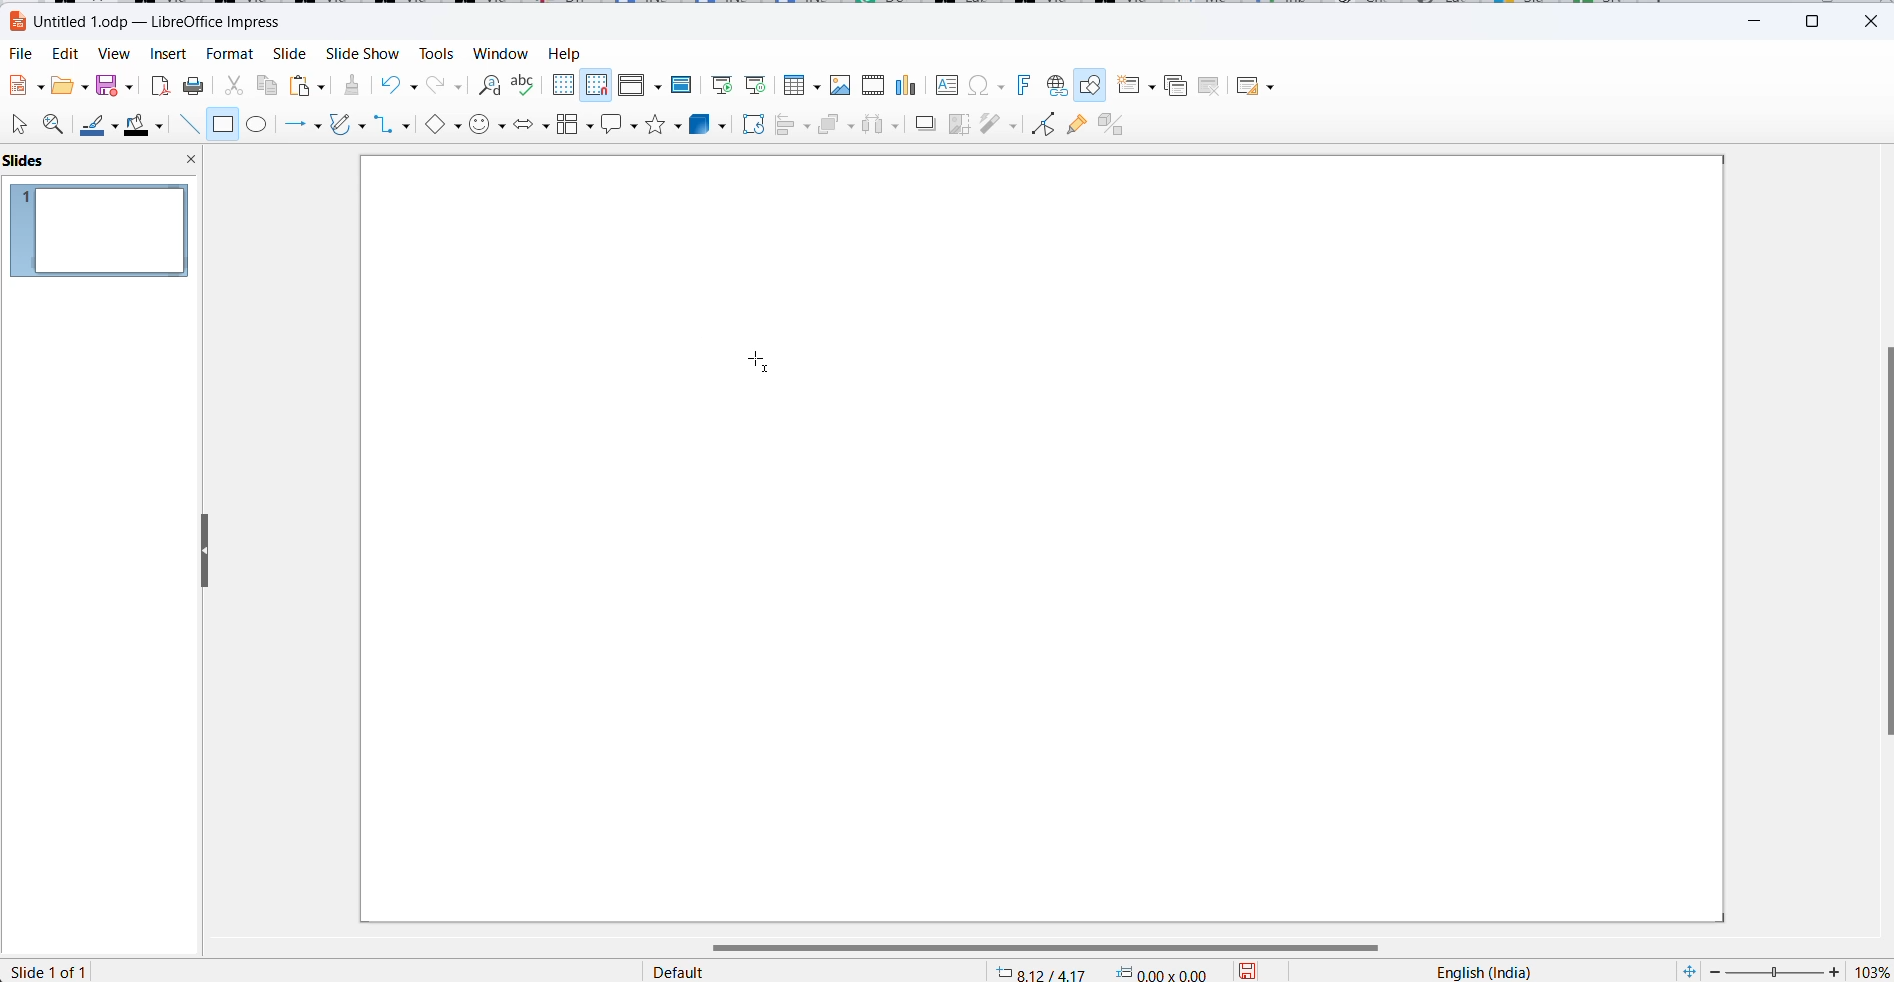 Image resolution: width=1894 pixels, height=982 pixels. What do you see at coordinates (22, 55) in the screenshot?
I see `File` at bounding box center [22, 55].